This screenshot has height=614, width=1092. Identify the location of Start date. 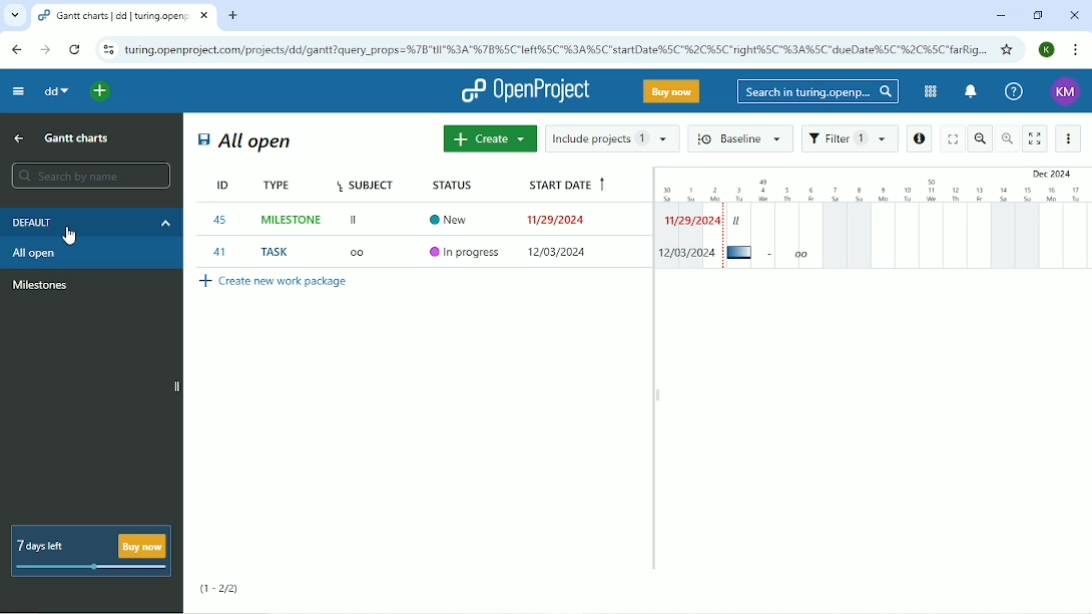
(567, 219).